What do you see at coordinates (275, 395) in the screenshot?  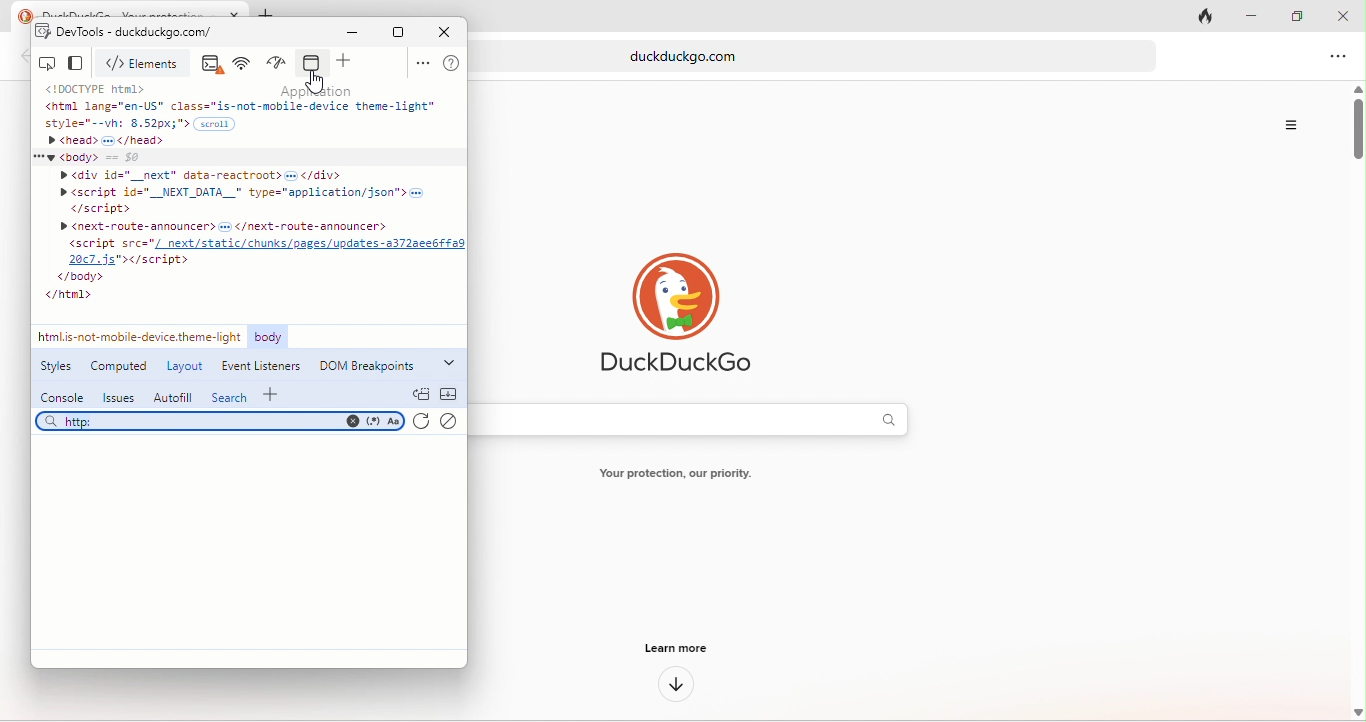 I see `add` at bounding box center [275, 395].